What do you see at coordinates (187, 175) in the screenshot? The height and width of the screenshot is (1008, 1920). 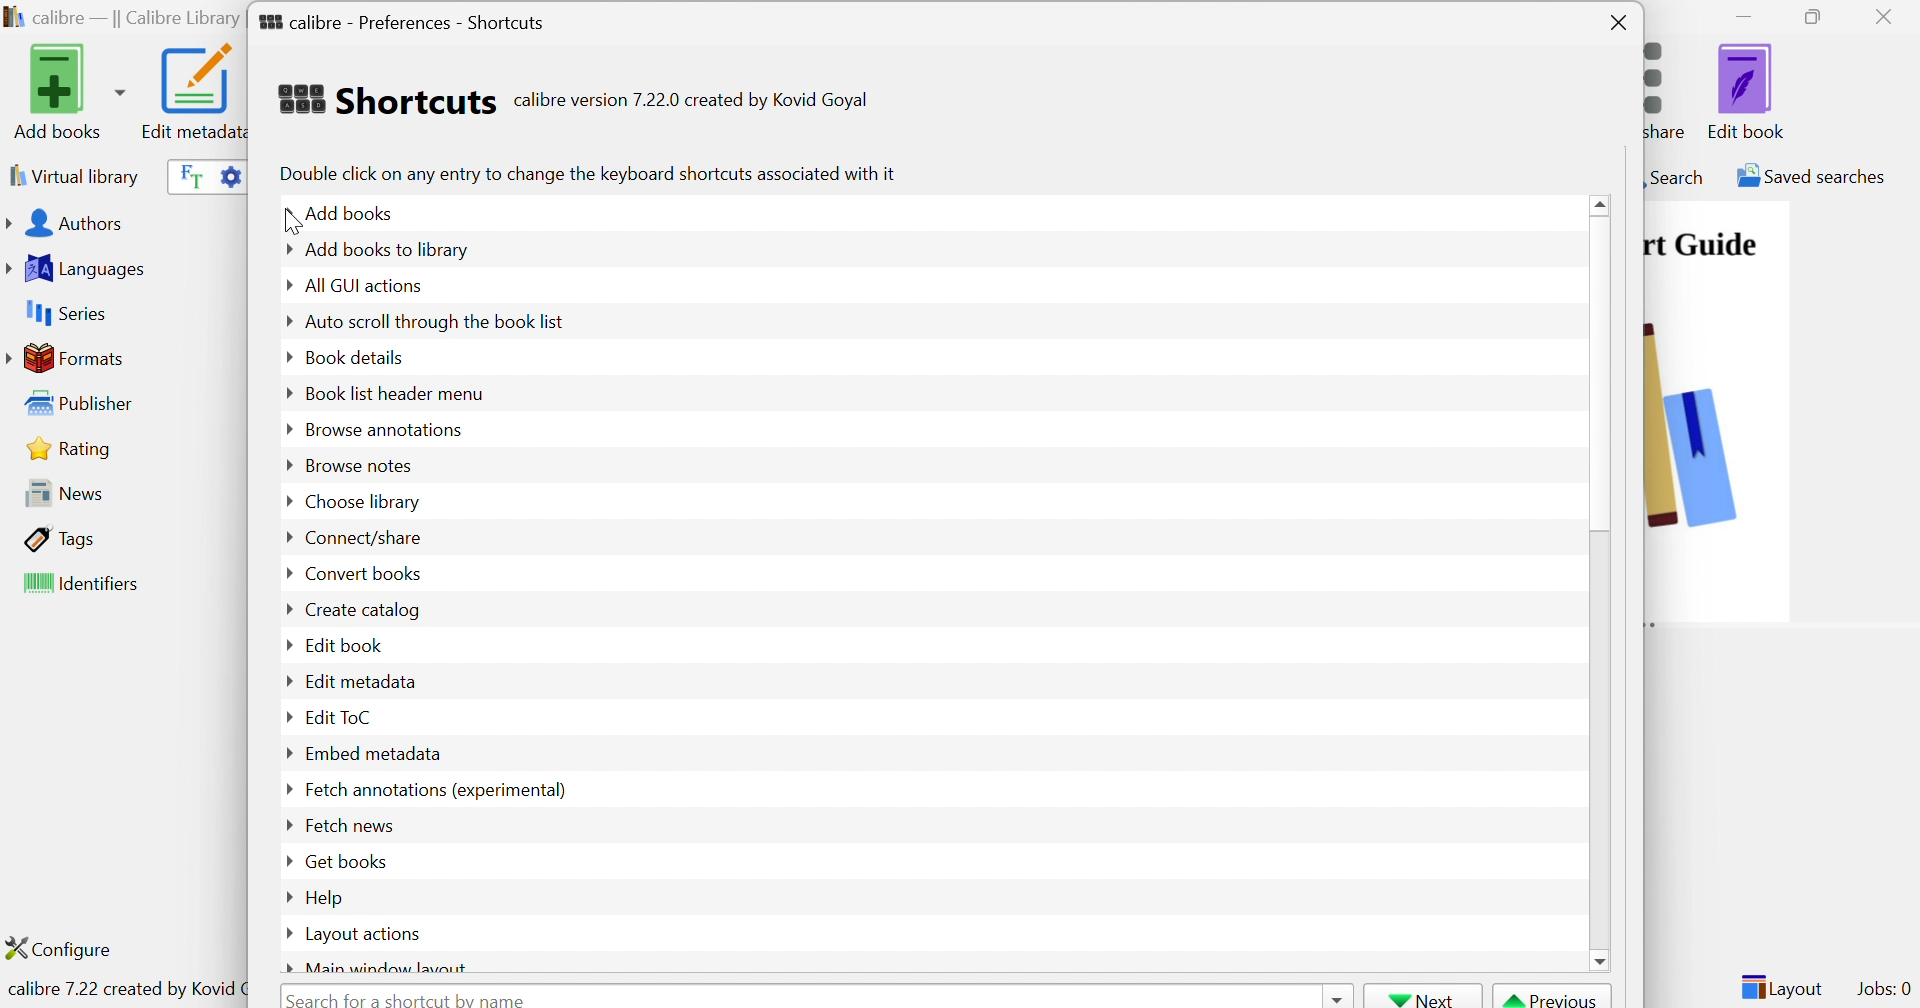 I see `Search the full text of all books in the library, not just their metadata` at bounding box center [187, 175].